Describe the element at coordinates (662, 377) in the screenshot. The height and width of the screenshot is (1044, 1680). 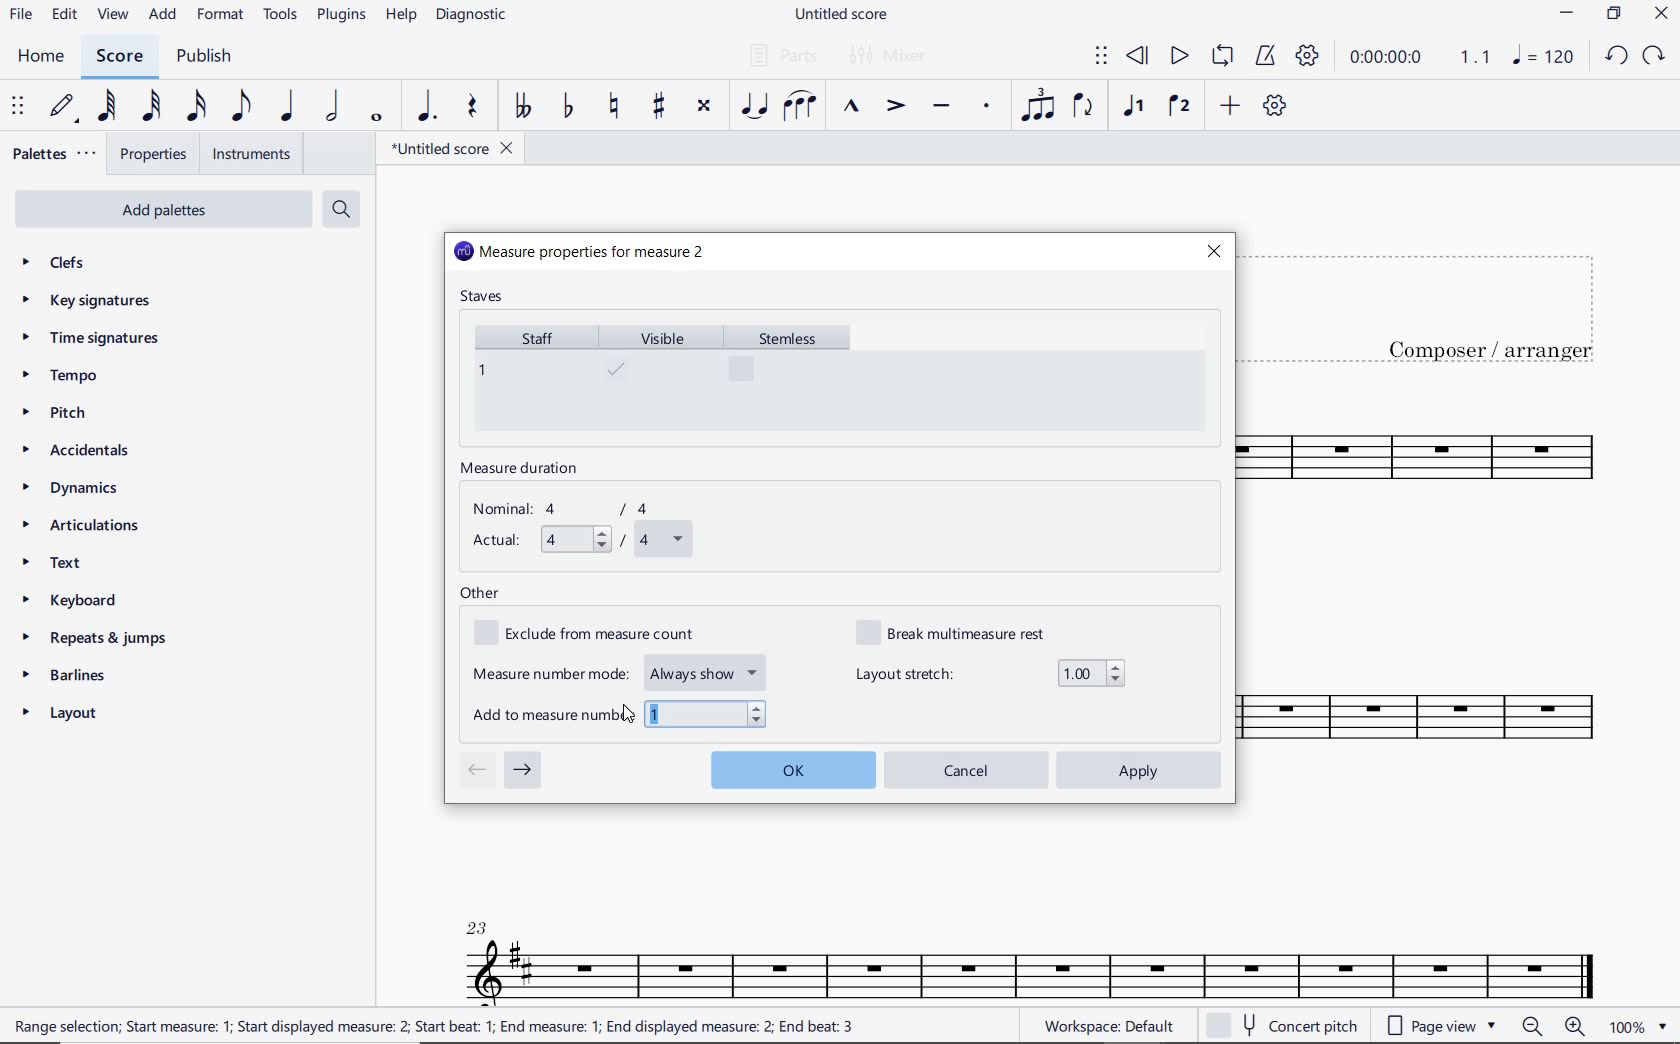
I see `visible` at that location.